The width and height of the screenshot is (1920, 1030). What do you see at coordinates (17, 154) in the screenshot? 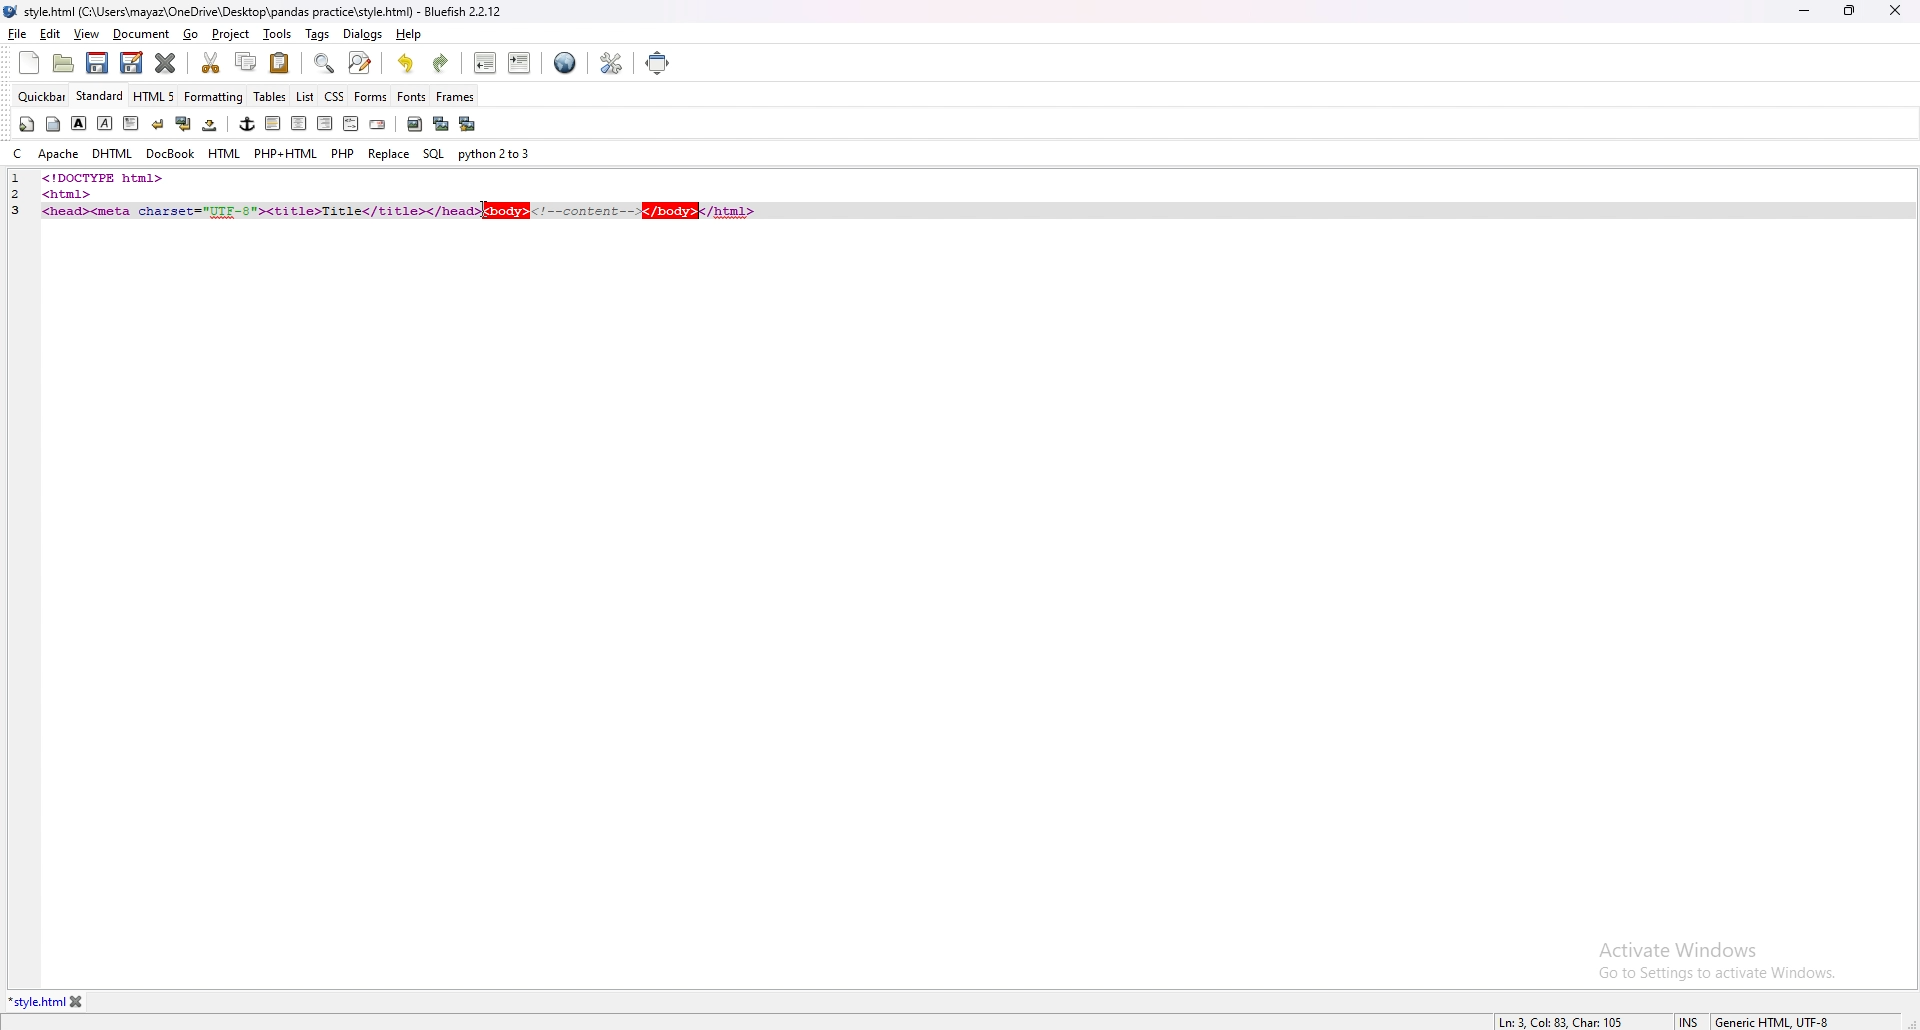
I see `c` at bounding box center [17, 154].